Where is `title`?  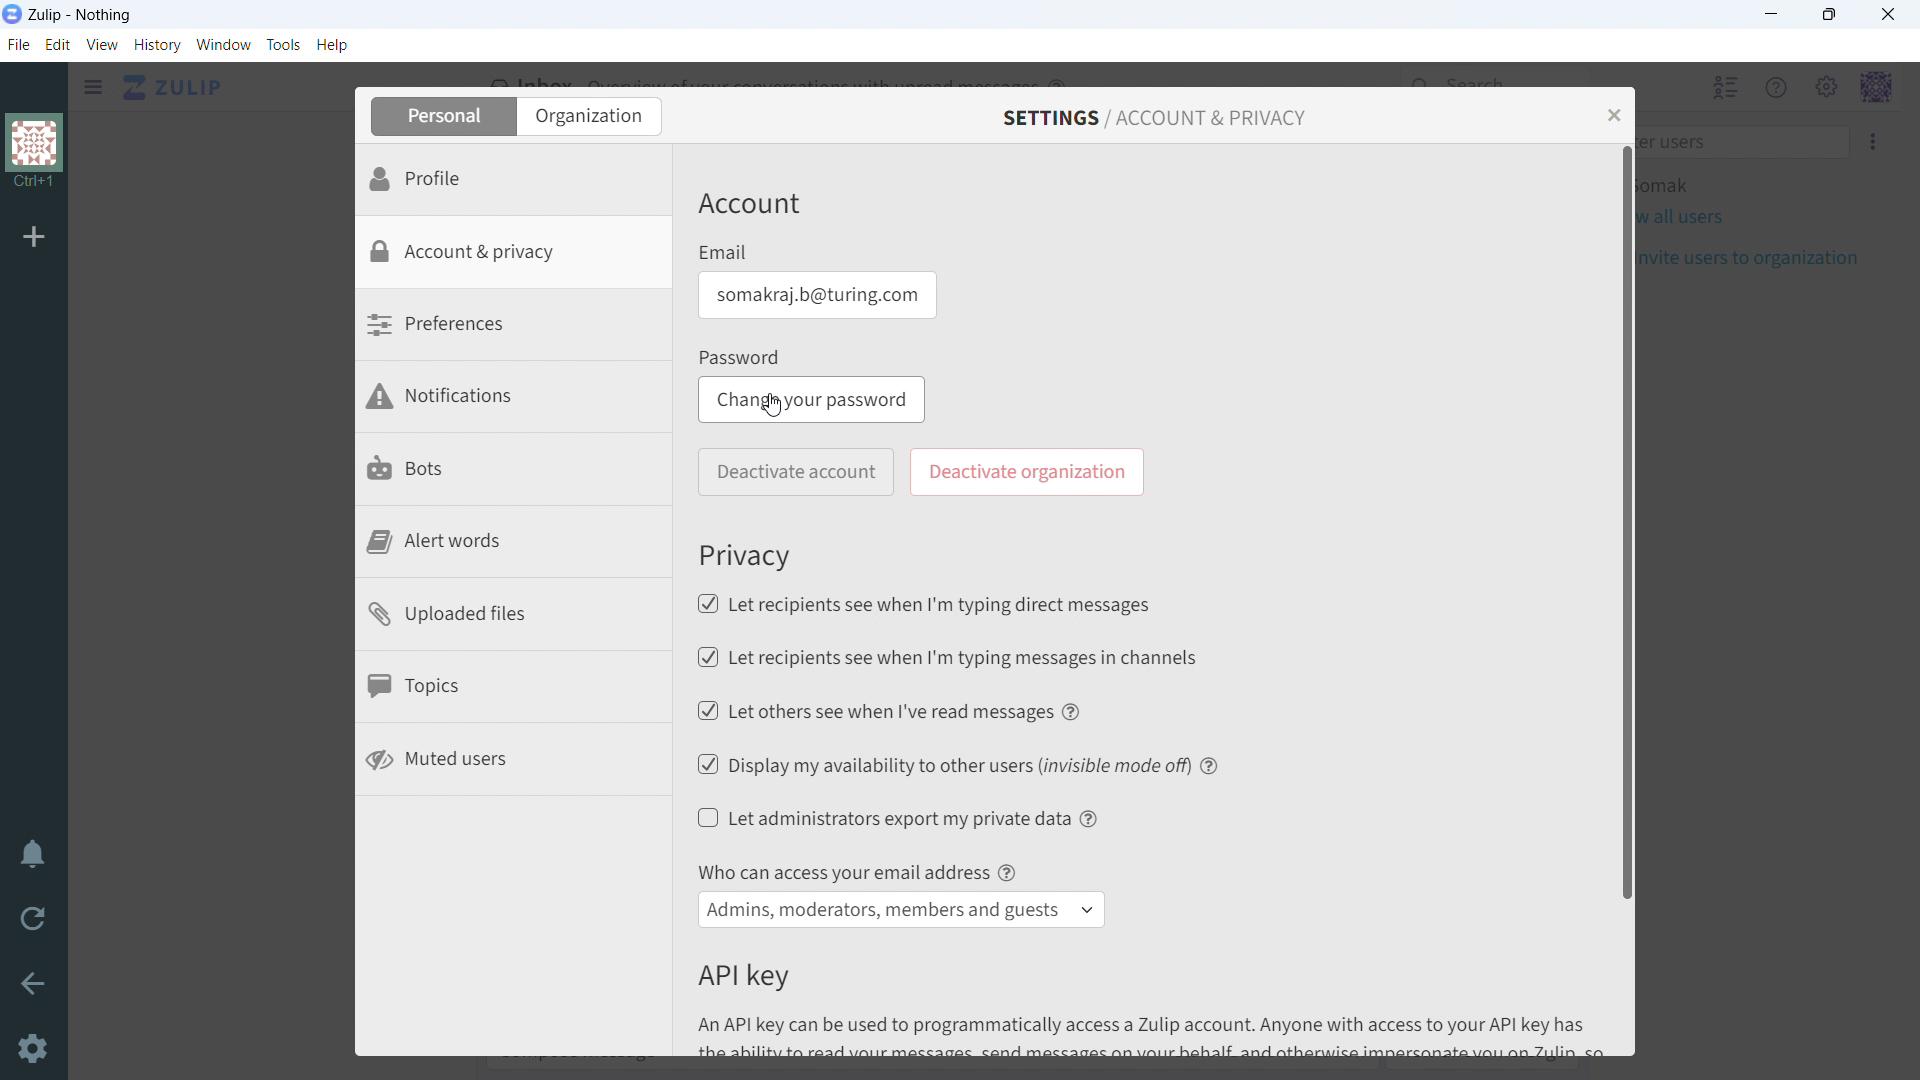
title is located at coordinates (81, 15).